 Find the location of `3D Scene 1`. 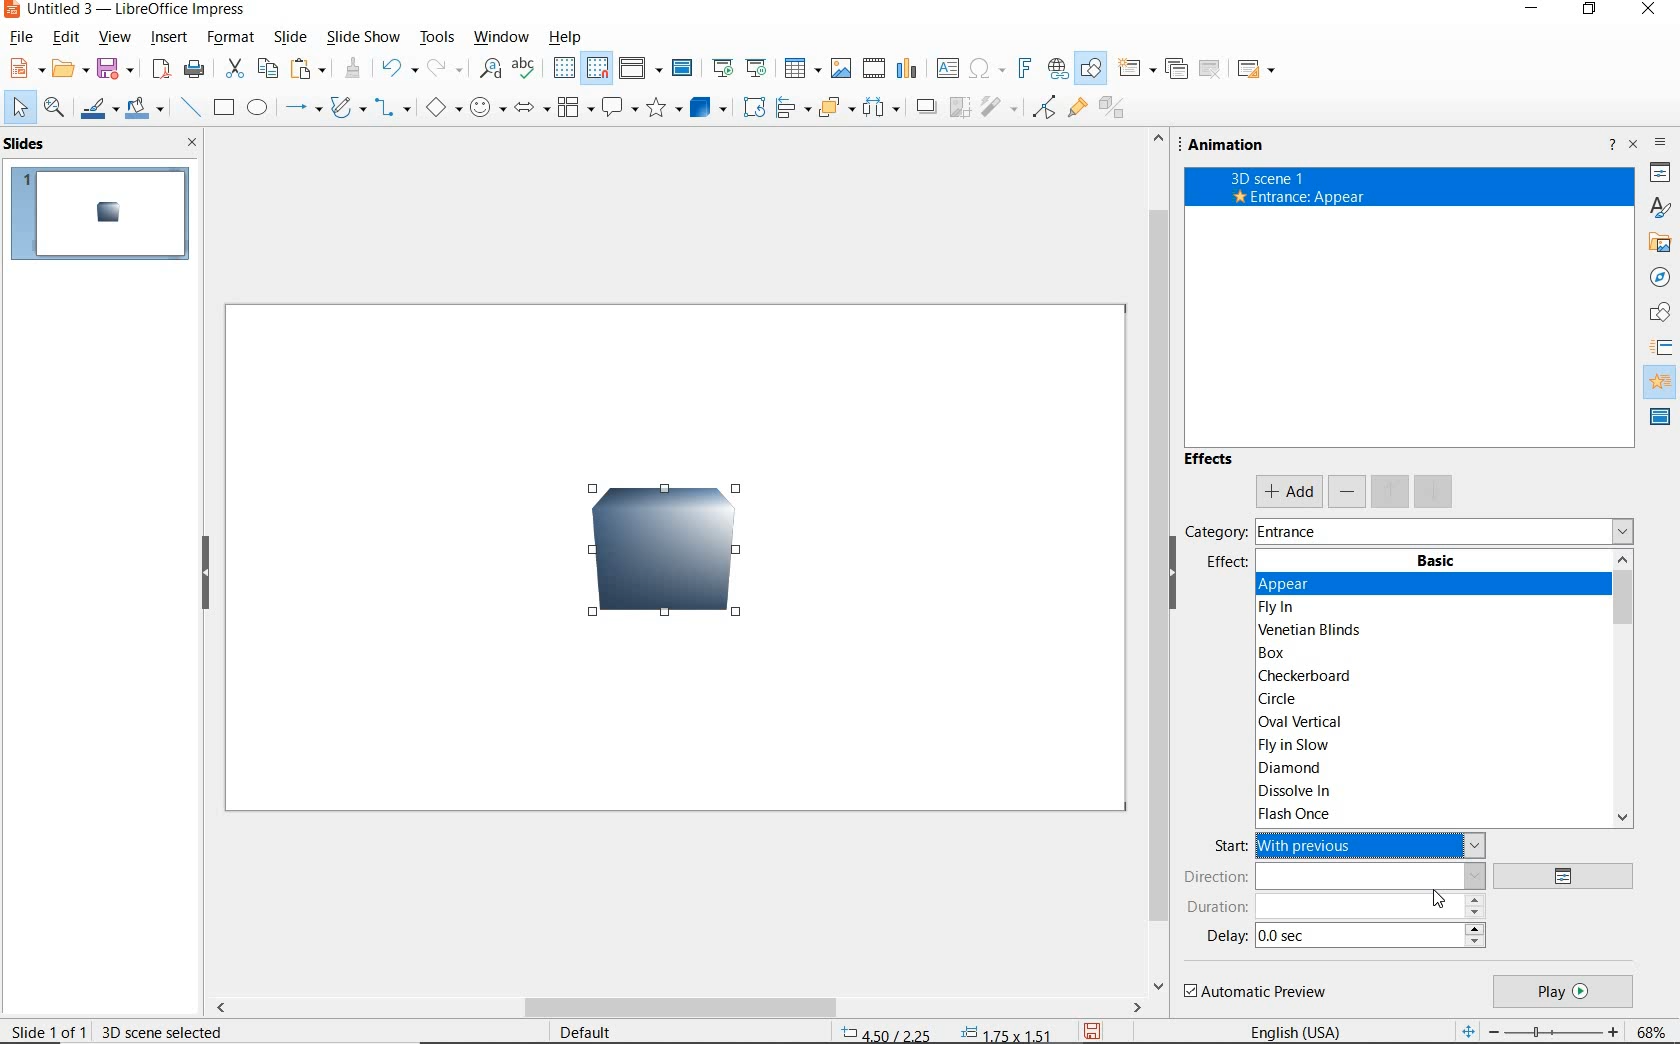

3D Scene 1 is located at coordinates (1409, 176).